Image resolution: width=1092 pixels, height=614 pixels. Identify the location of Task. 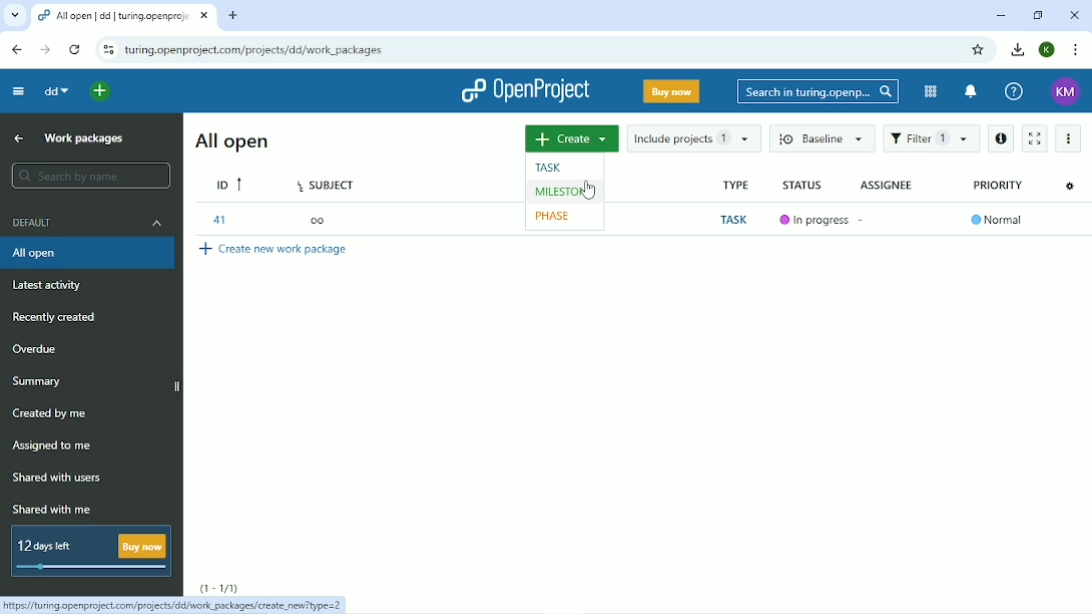
(550, 166).